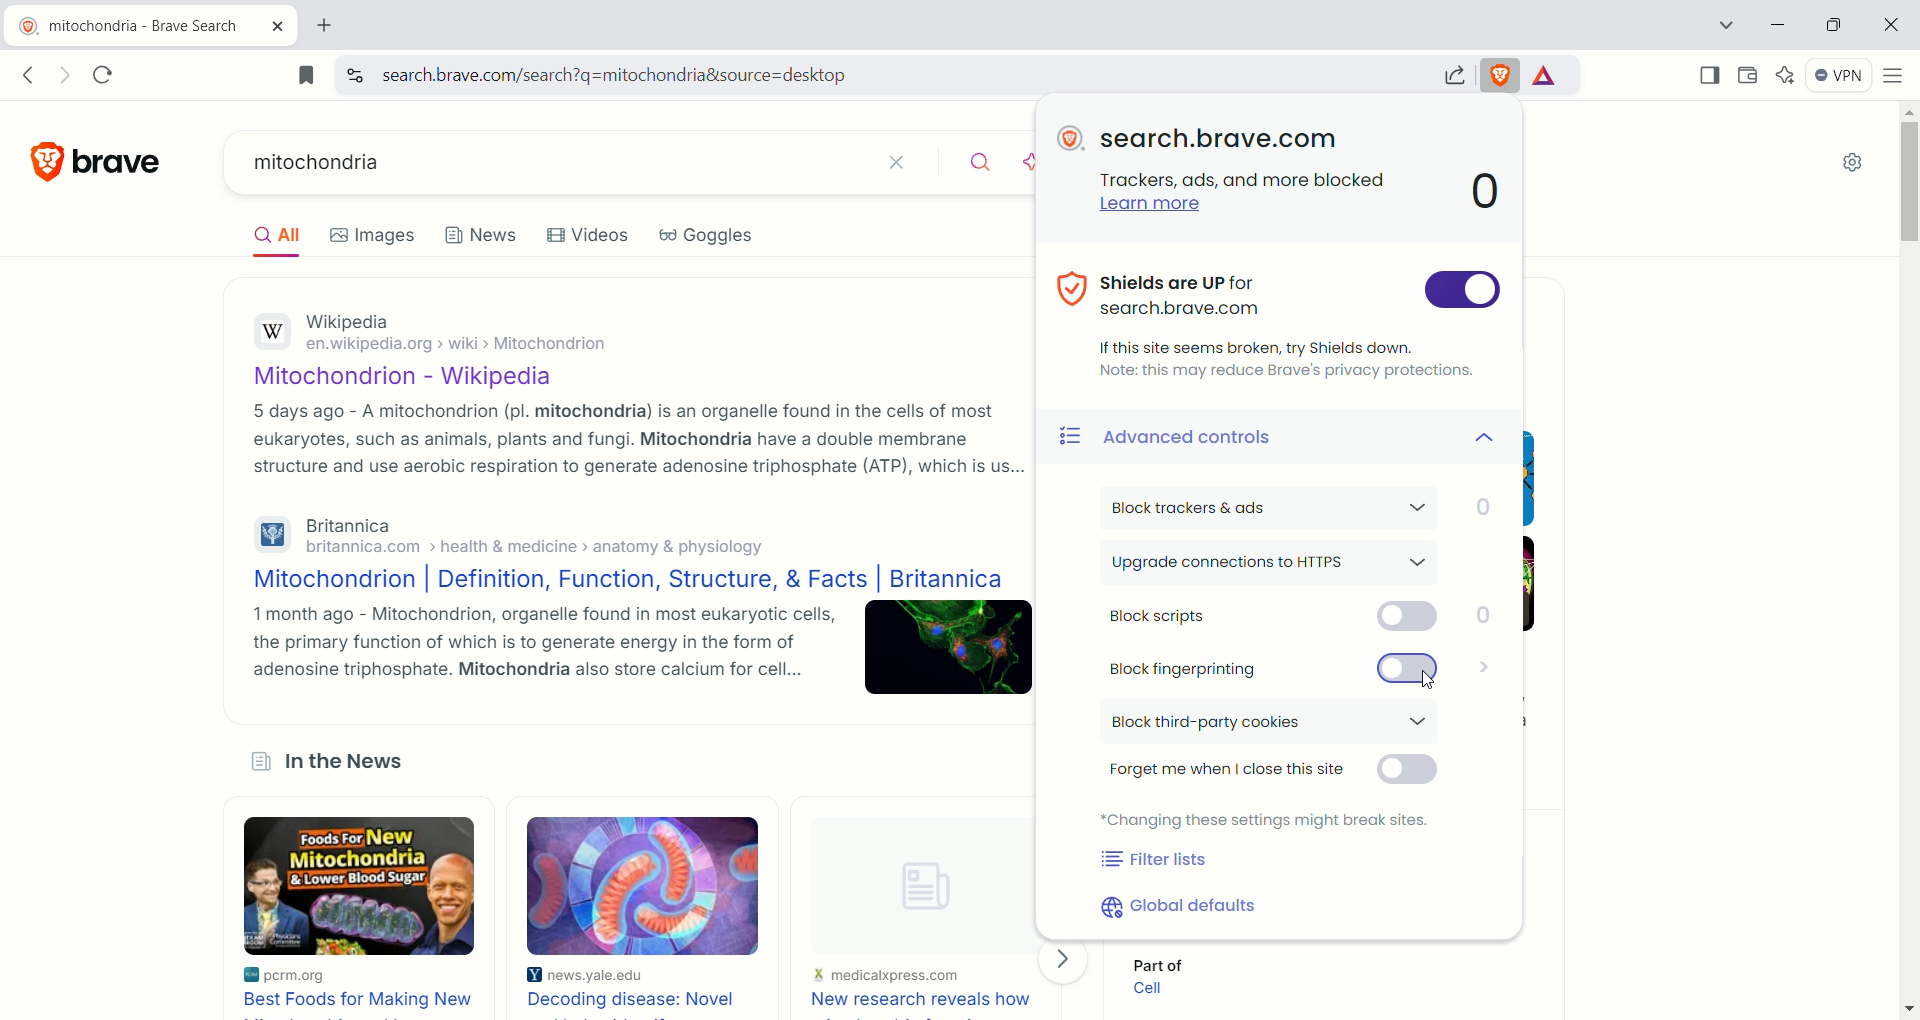  I want to click on on, so click(1463, 290).